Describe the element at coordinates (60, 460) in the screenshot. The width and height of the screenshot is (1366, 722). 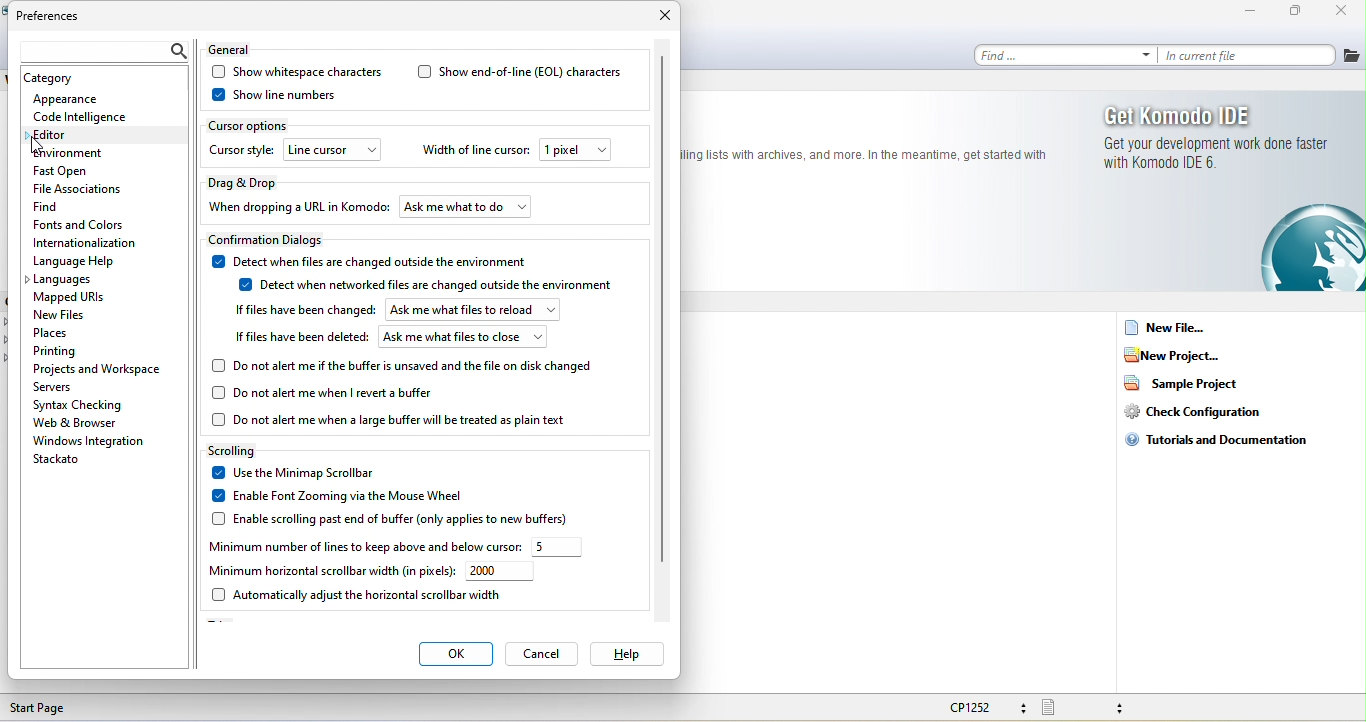
I see `stackato` at that location.